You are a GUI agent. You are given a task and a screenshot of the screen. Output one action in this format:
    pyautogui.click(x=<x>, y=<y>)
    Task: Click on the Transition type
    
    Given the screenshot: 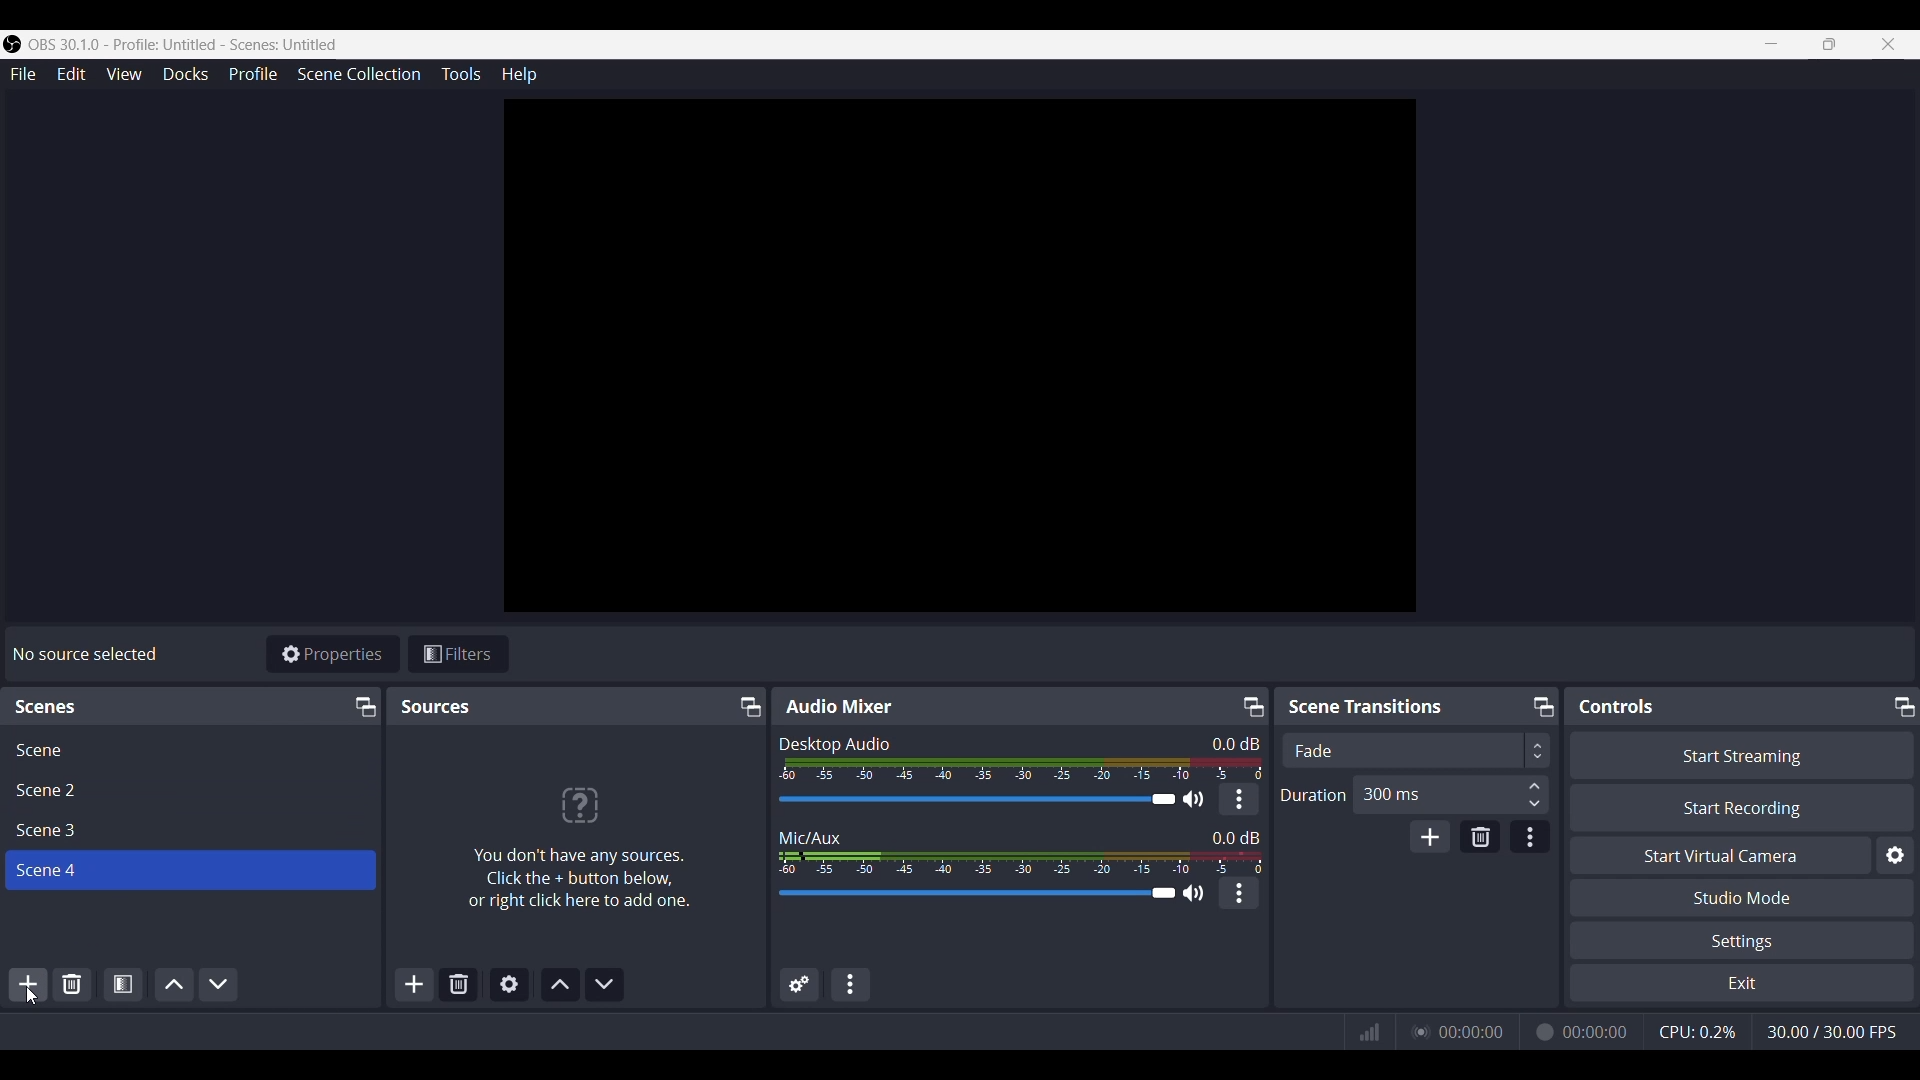 What is the action you would take?
    pyautogui.click(x=1414, y=751)
    